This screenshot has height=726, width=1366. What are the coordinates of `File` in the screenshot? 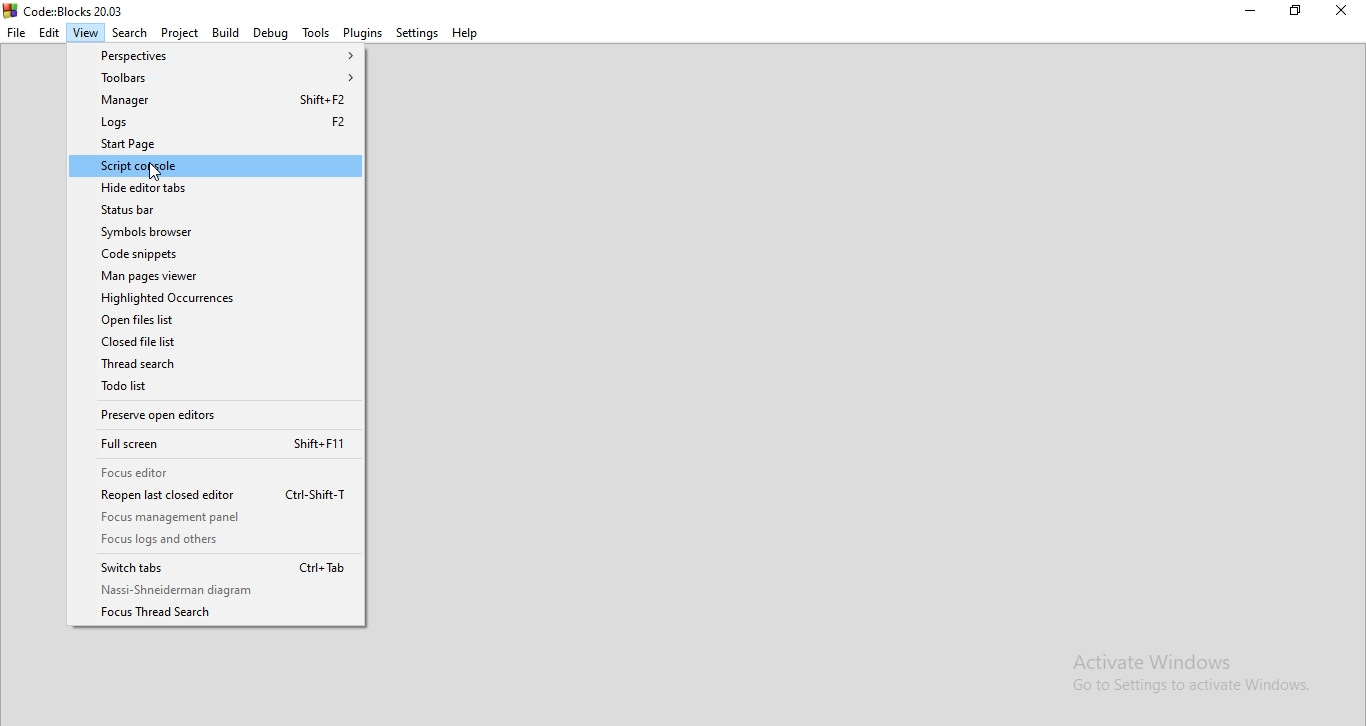 It's located at (16, 33).